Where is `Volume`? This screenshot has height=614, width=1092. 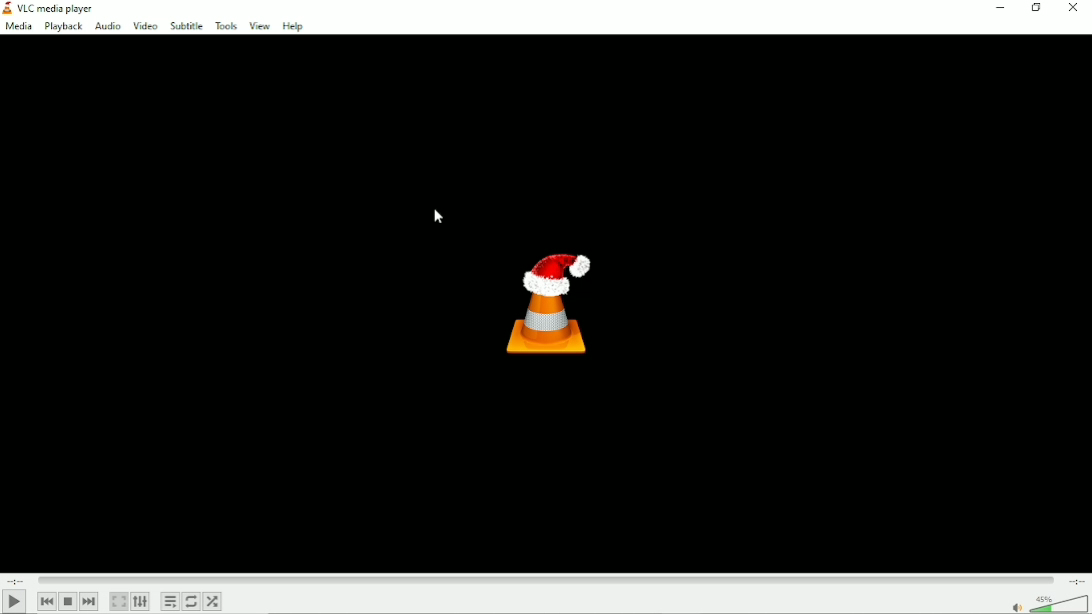 Volume is located at coordinates (1048, 603).